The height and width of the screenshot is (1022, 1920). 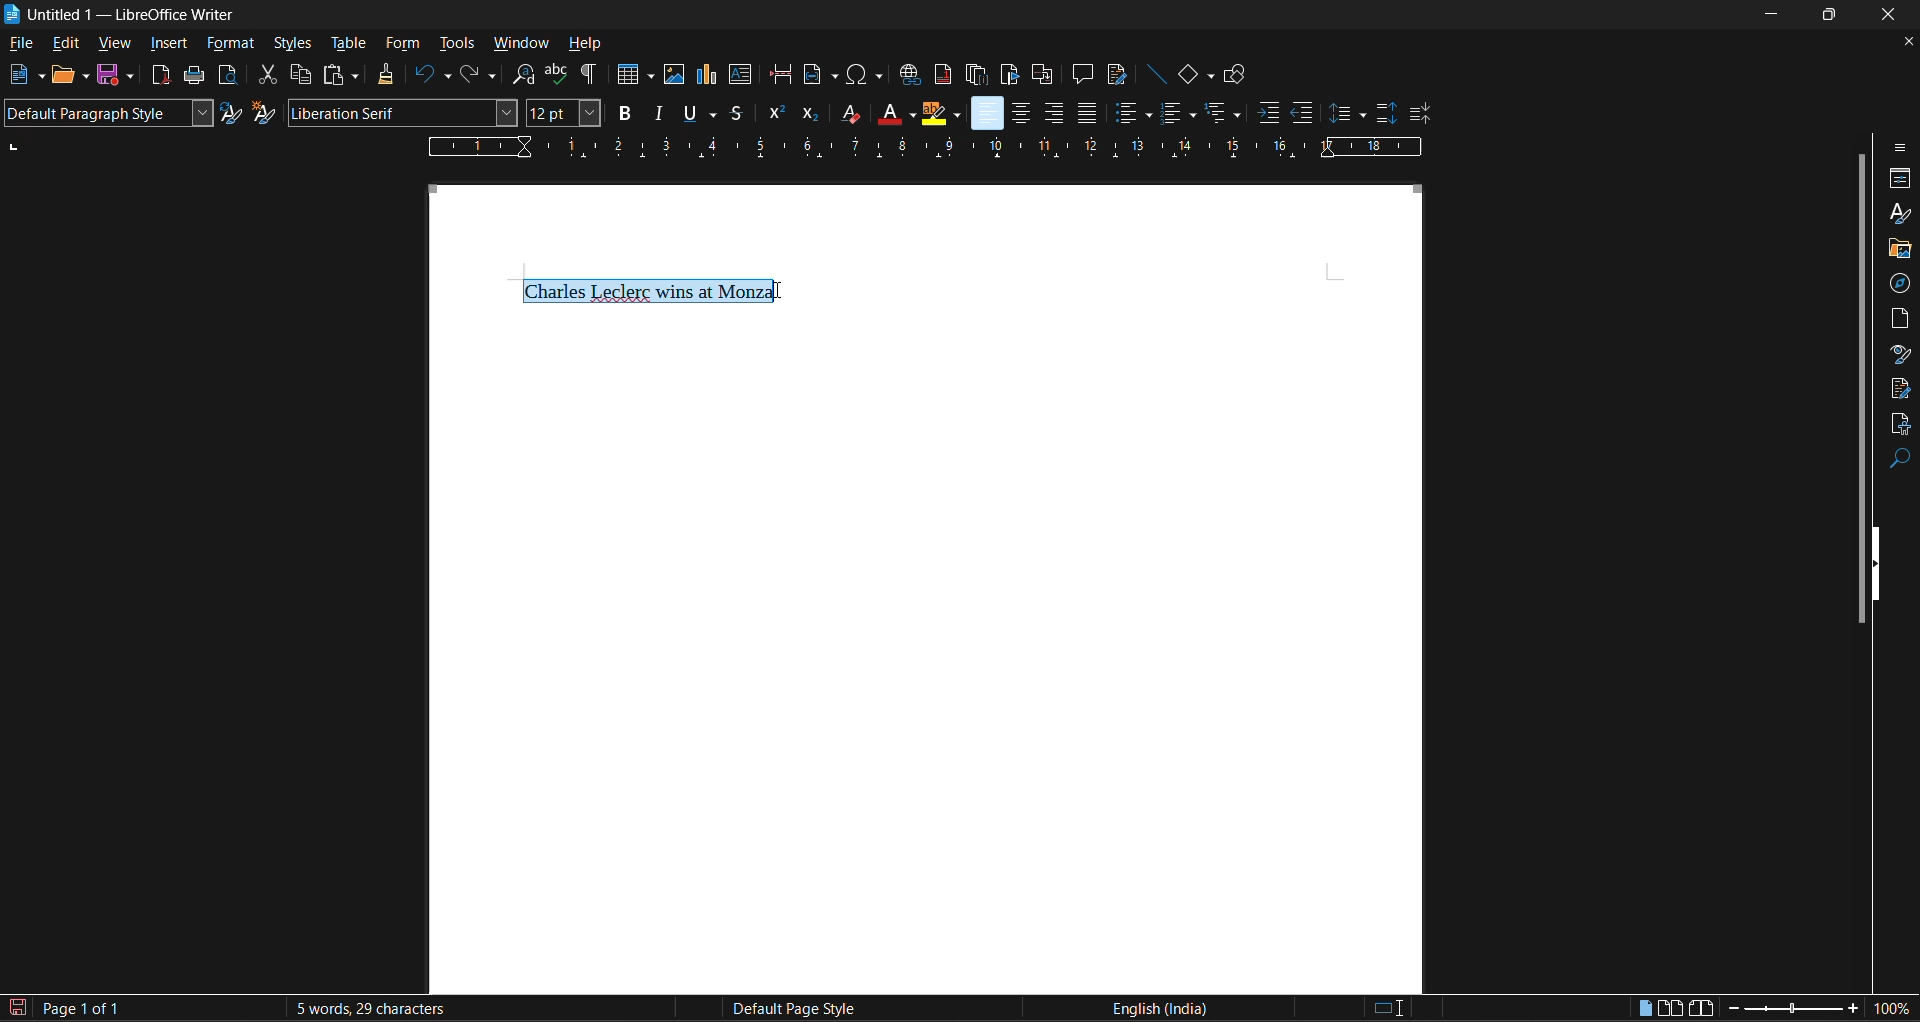 I want to click on styles, so click(x=294, y=45).